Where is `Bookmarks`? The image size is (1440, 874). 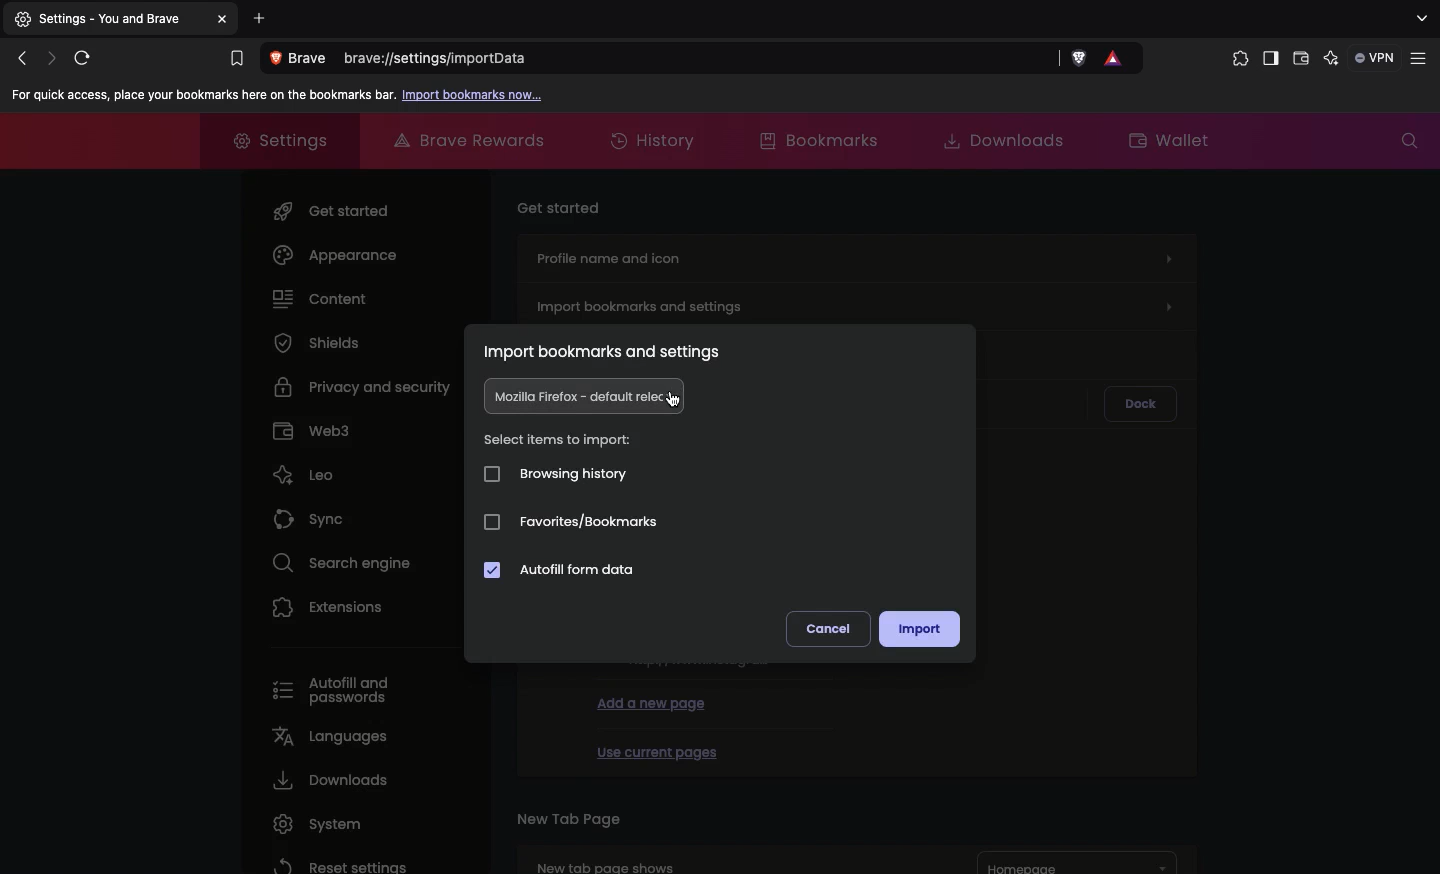 Bookmarks is located at coordinates (235, 59).